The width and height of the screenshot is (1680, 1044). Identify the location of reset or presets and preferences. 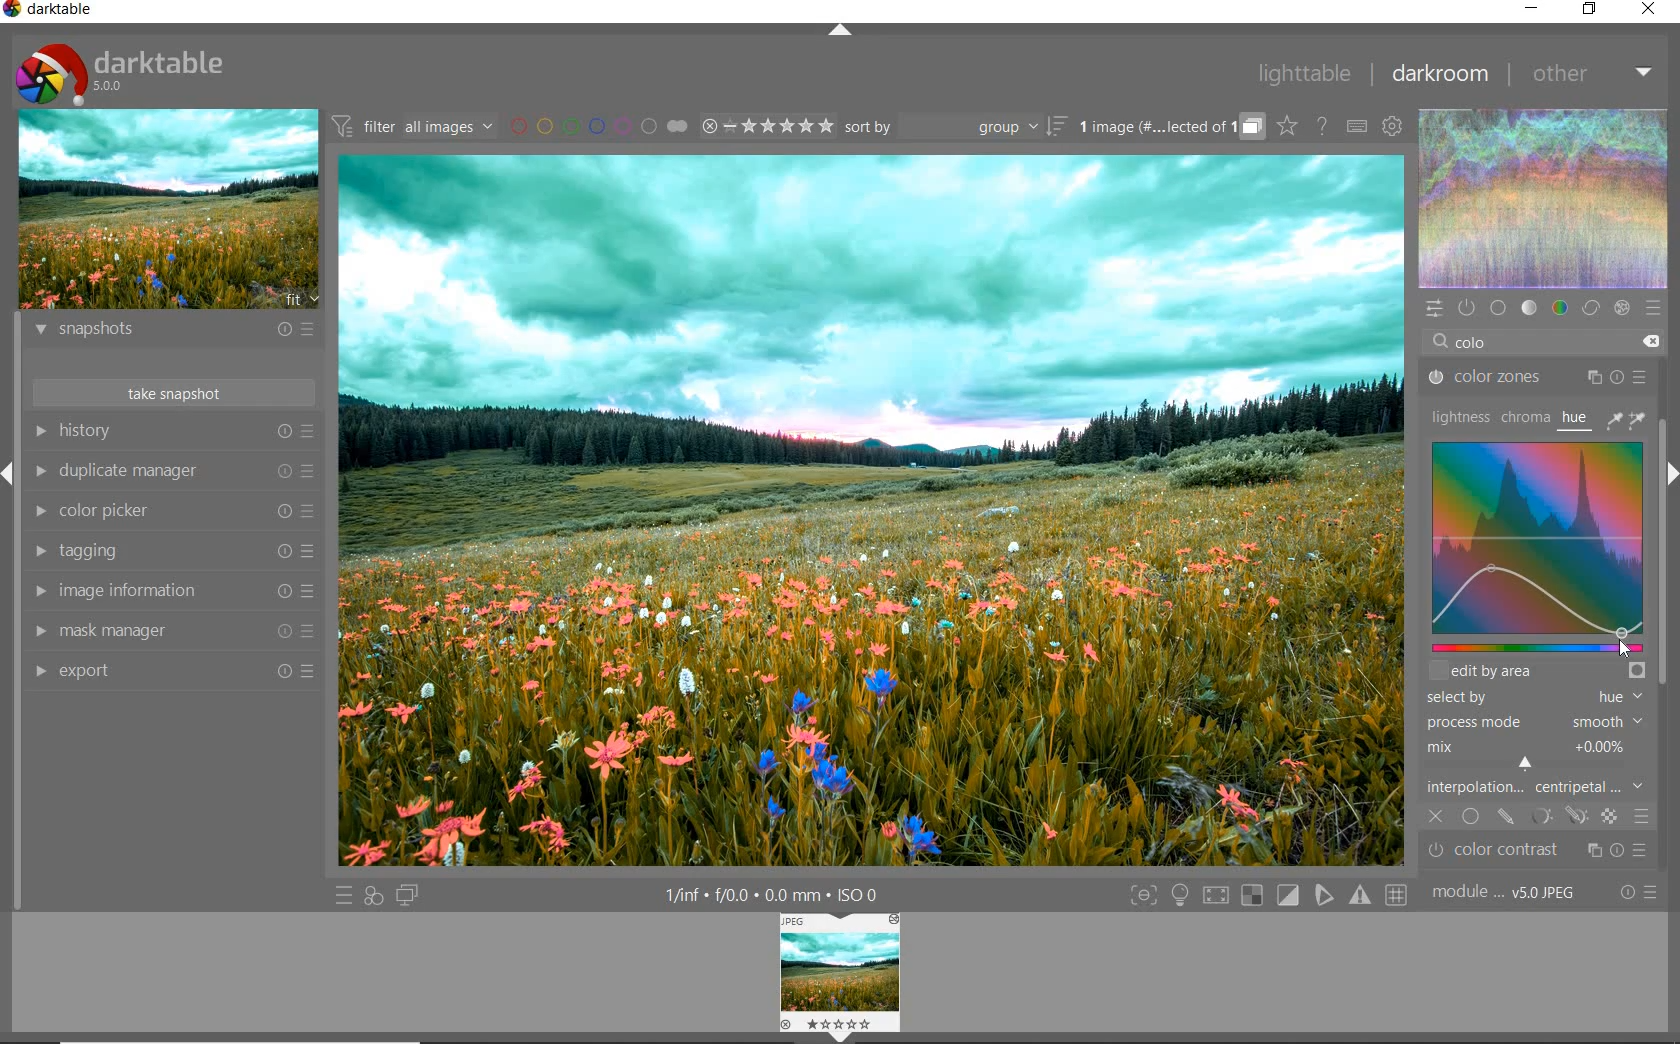
(1640, 893).